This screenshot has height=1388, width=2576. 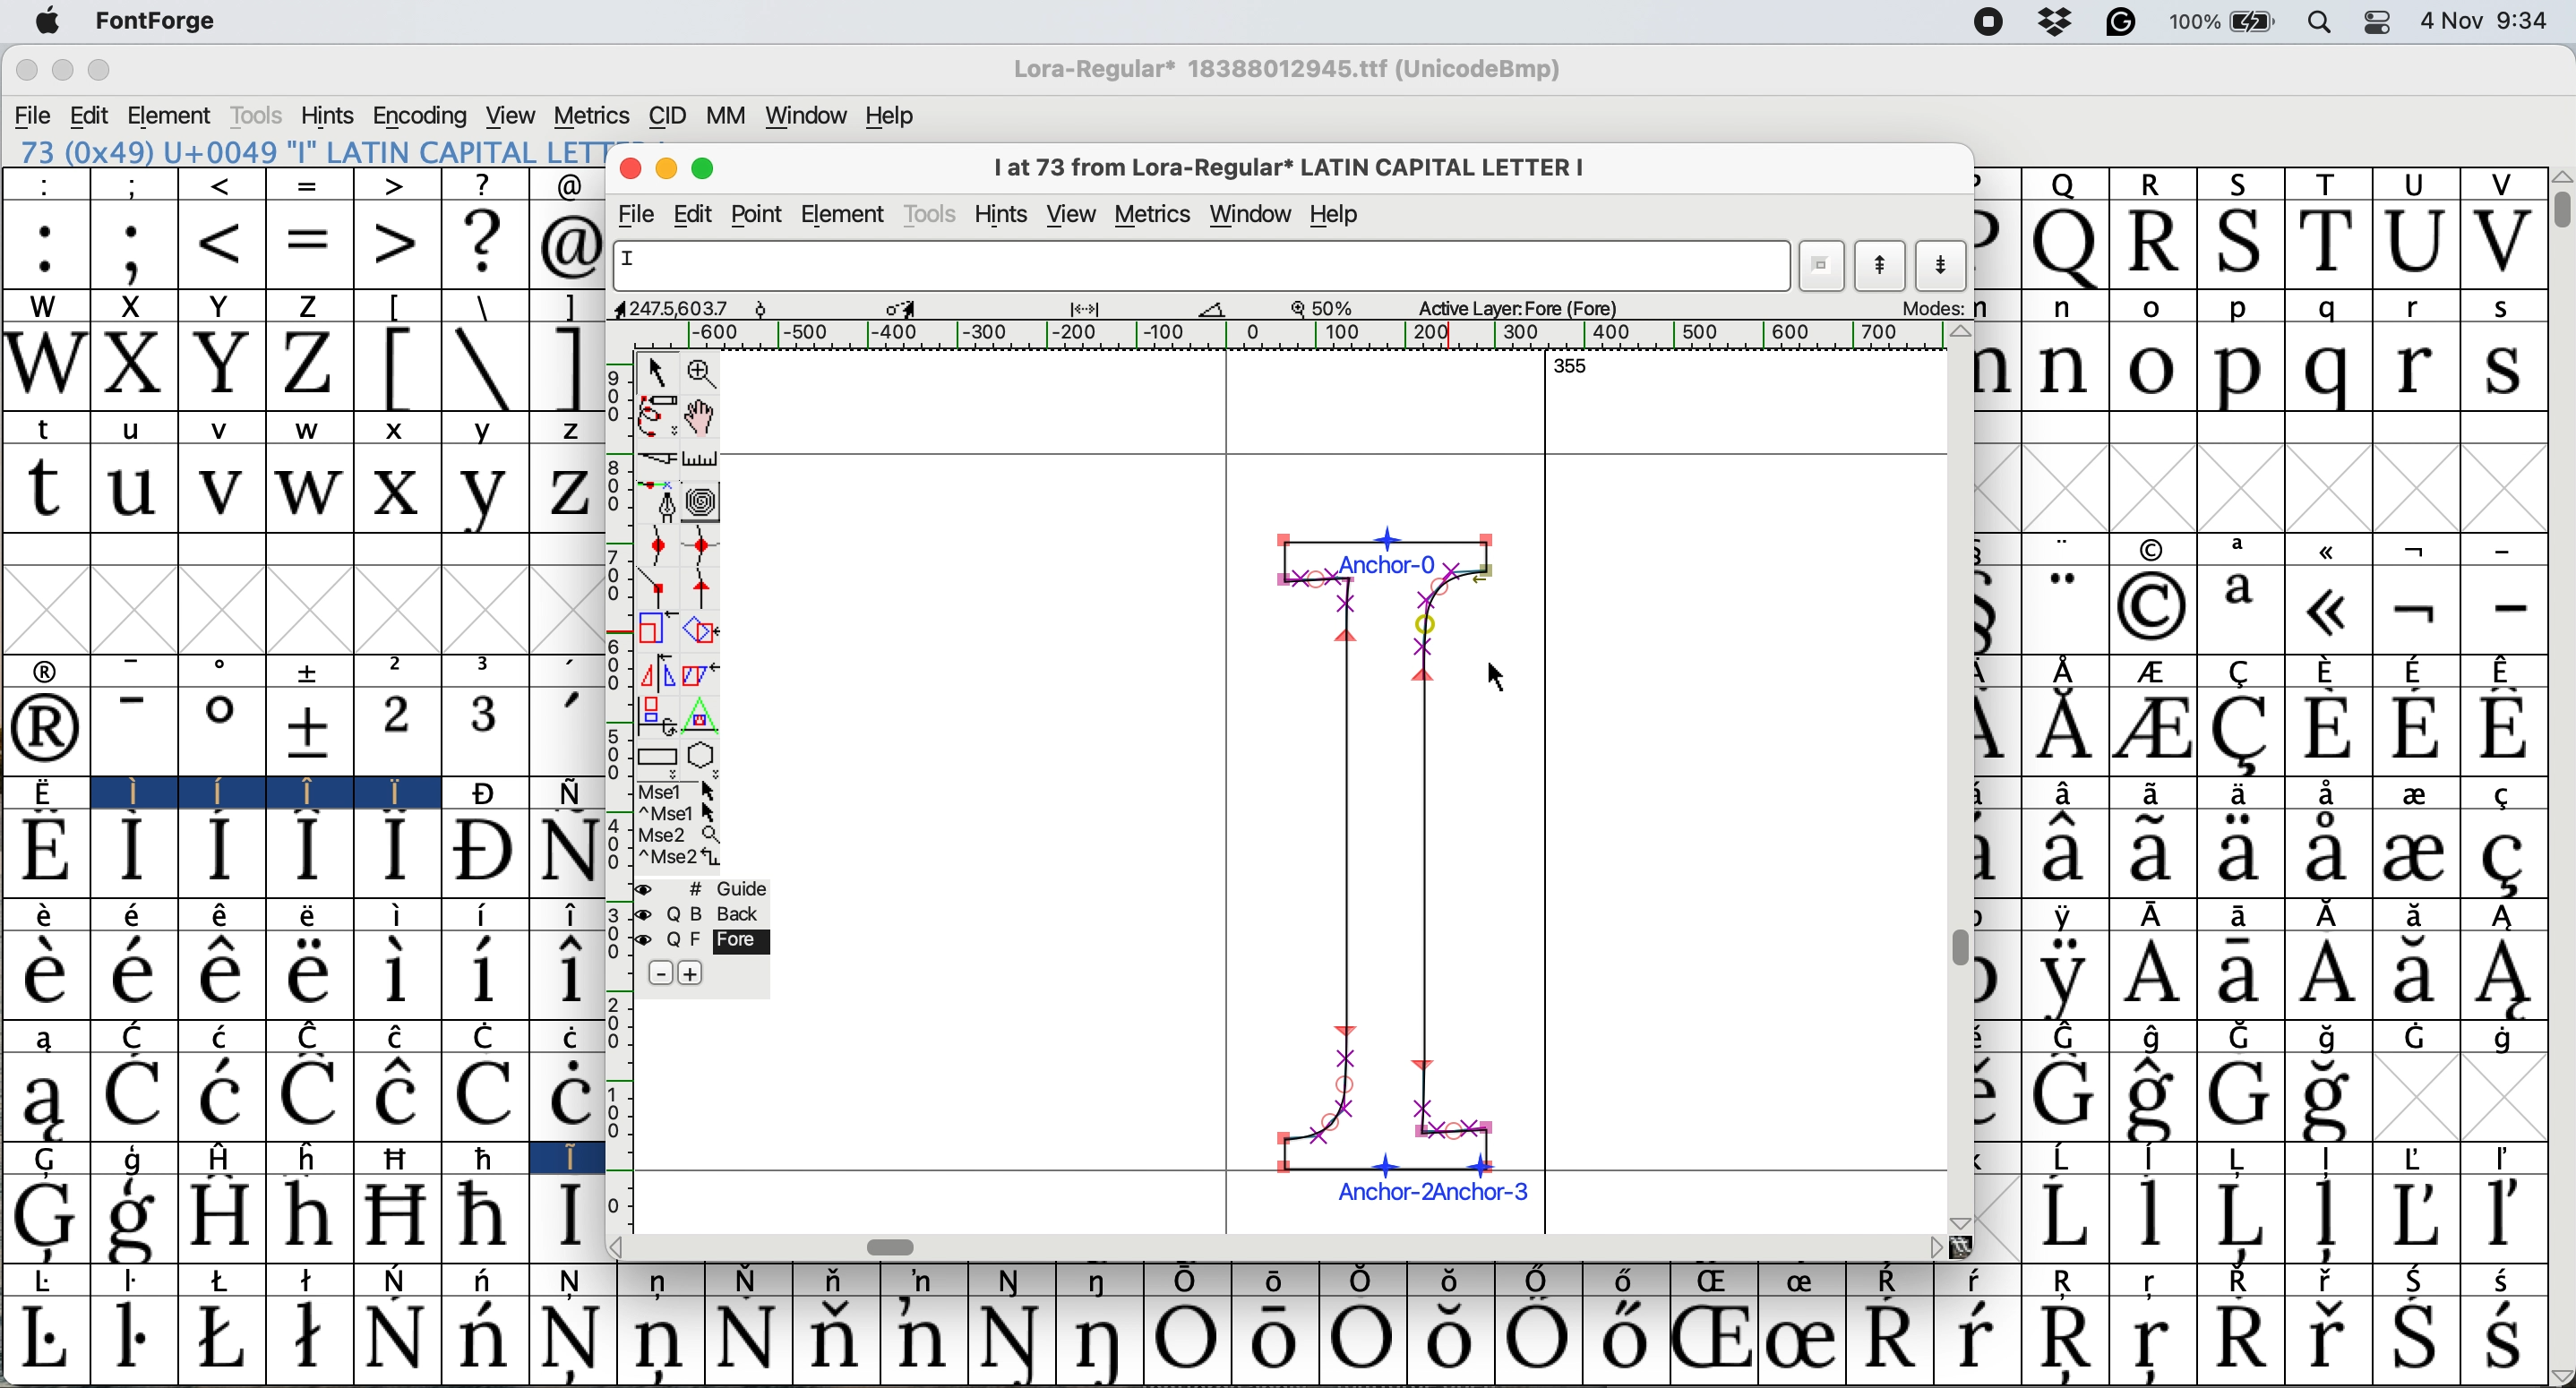 What do you see at coordinates (700, 671) in the screenshot?
I see `skew the selection` at bounding box center [700, 671].